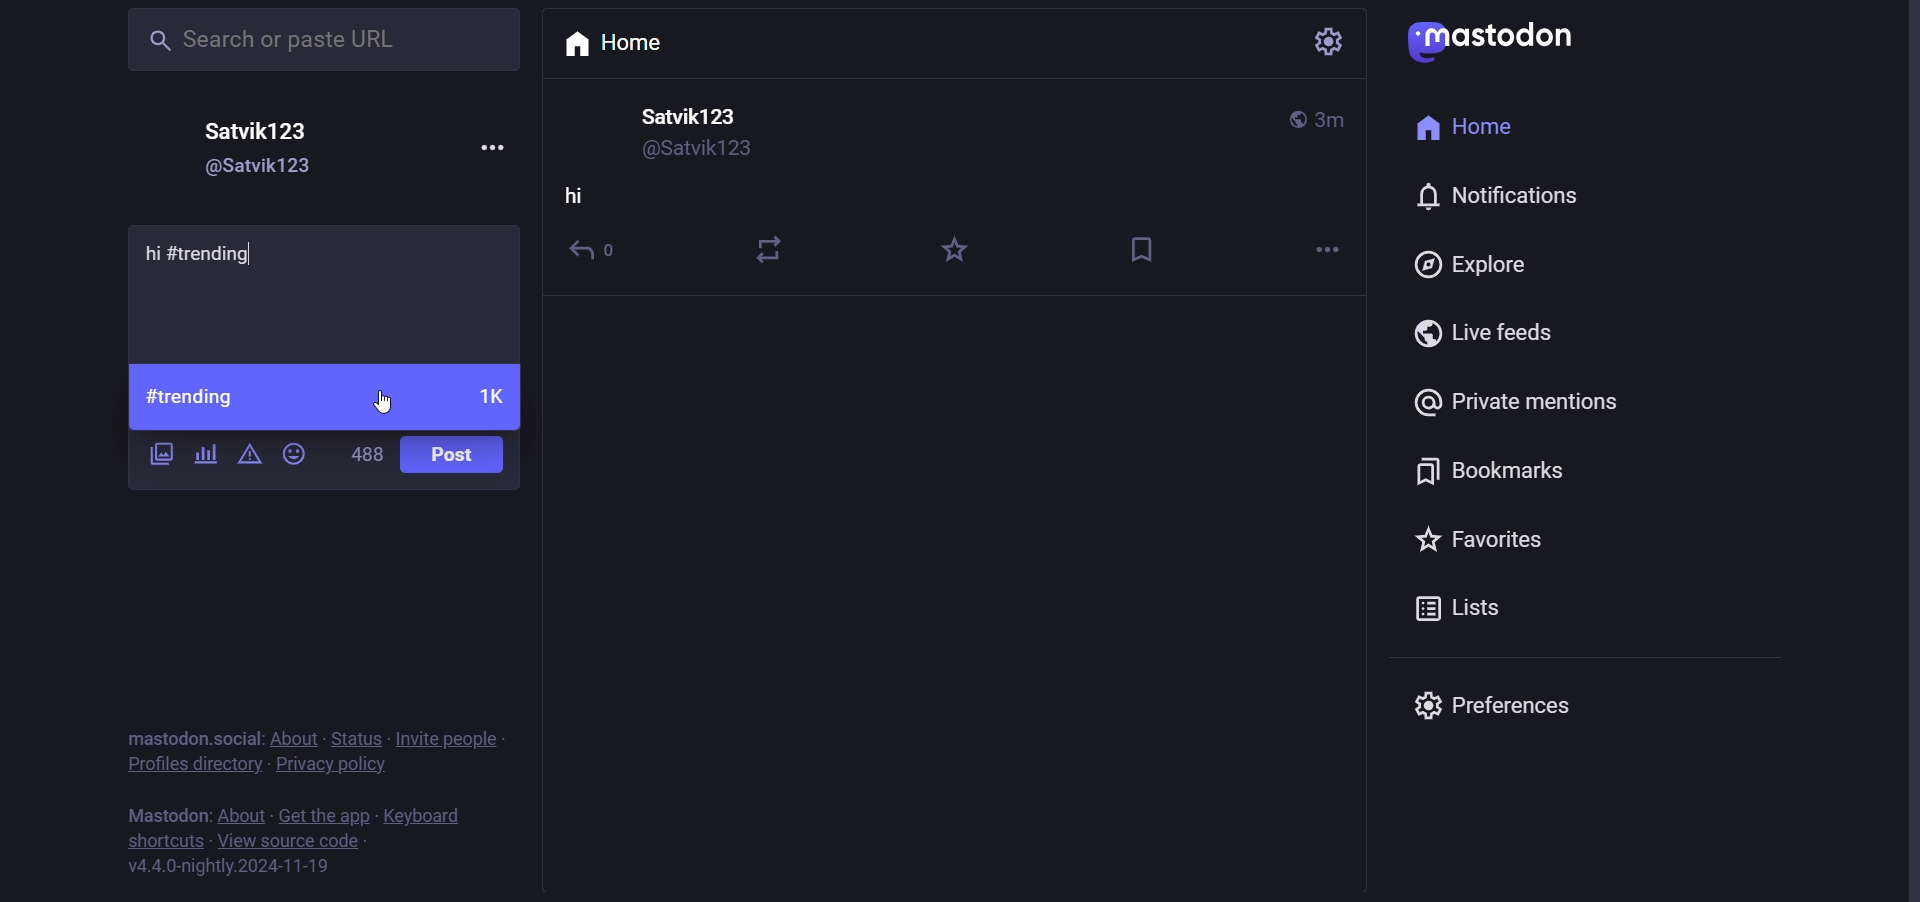 The width and height of the screenshot is (1920, 902). I want to click on policy, so click(334, 769).